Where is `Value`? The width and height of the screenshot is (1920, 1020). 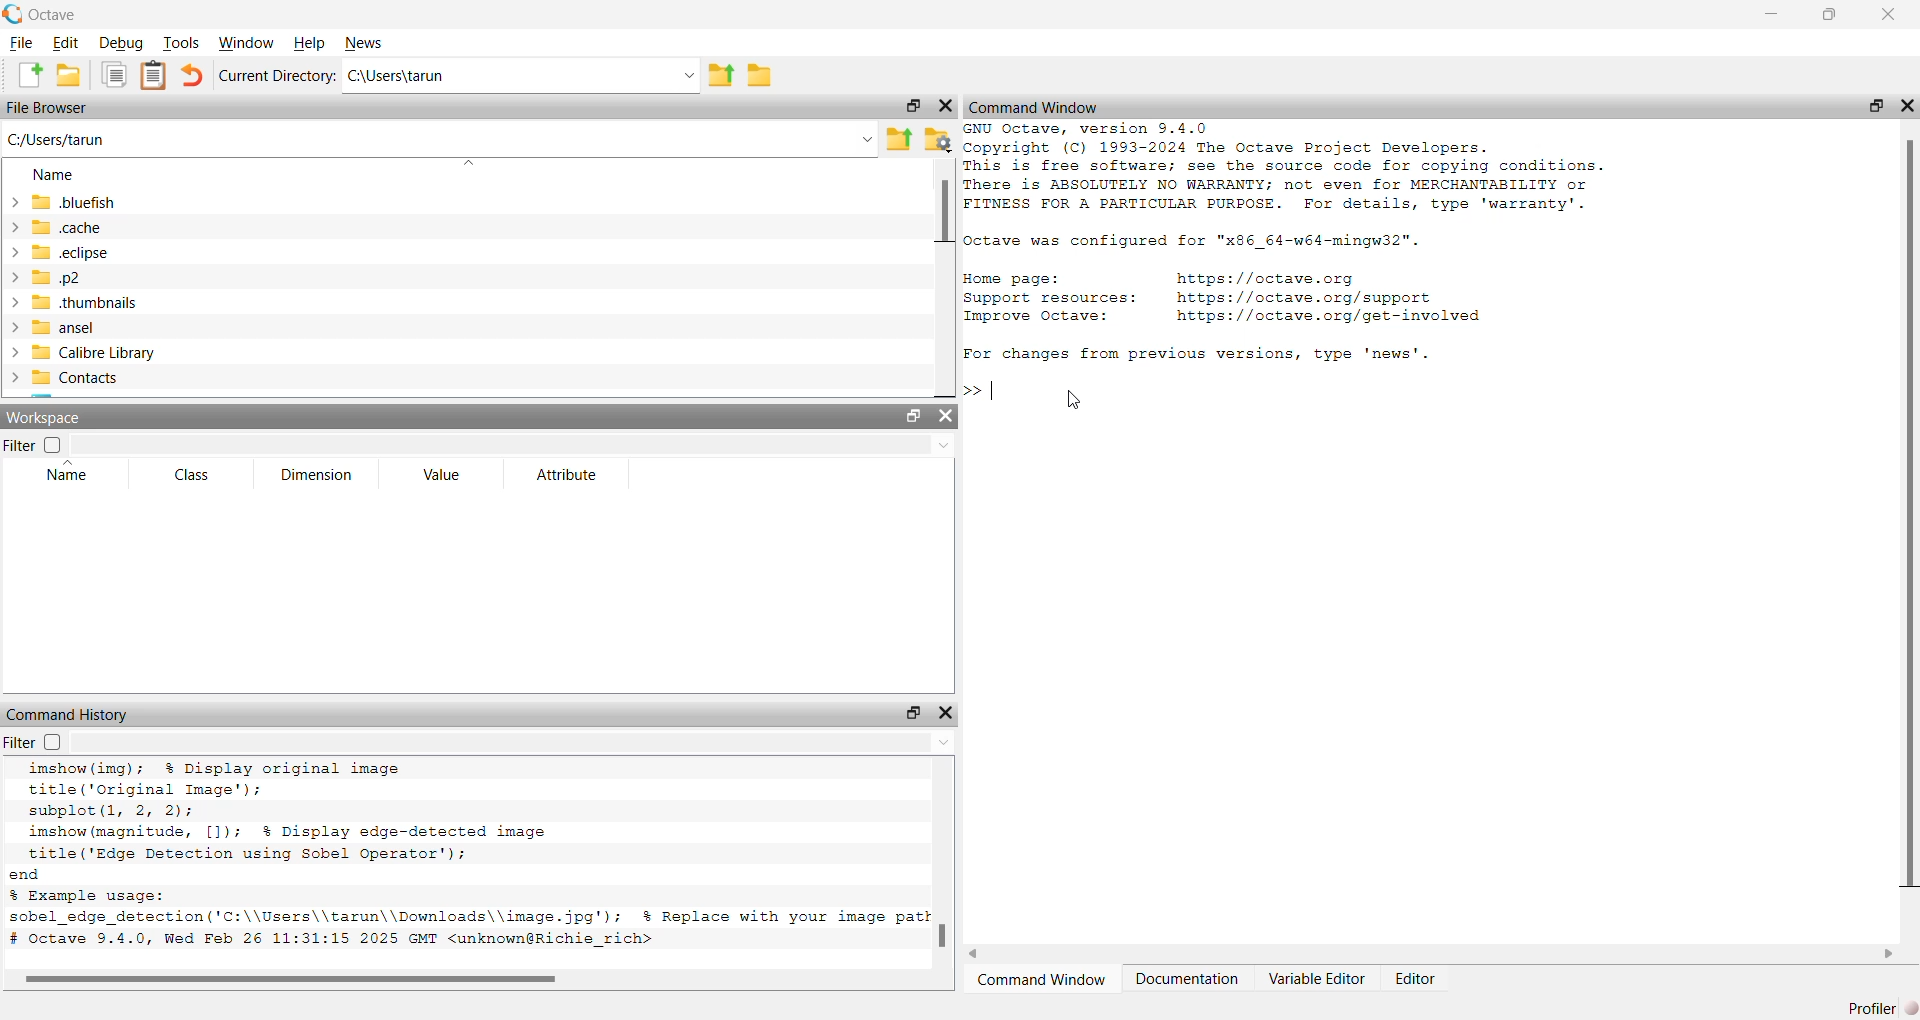
Value is located at coordinates (446, 475).